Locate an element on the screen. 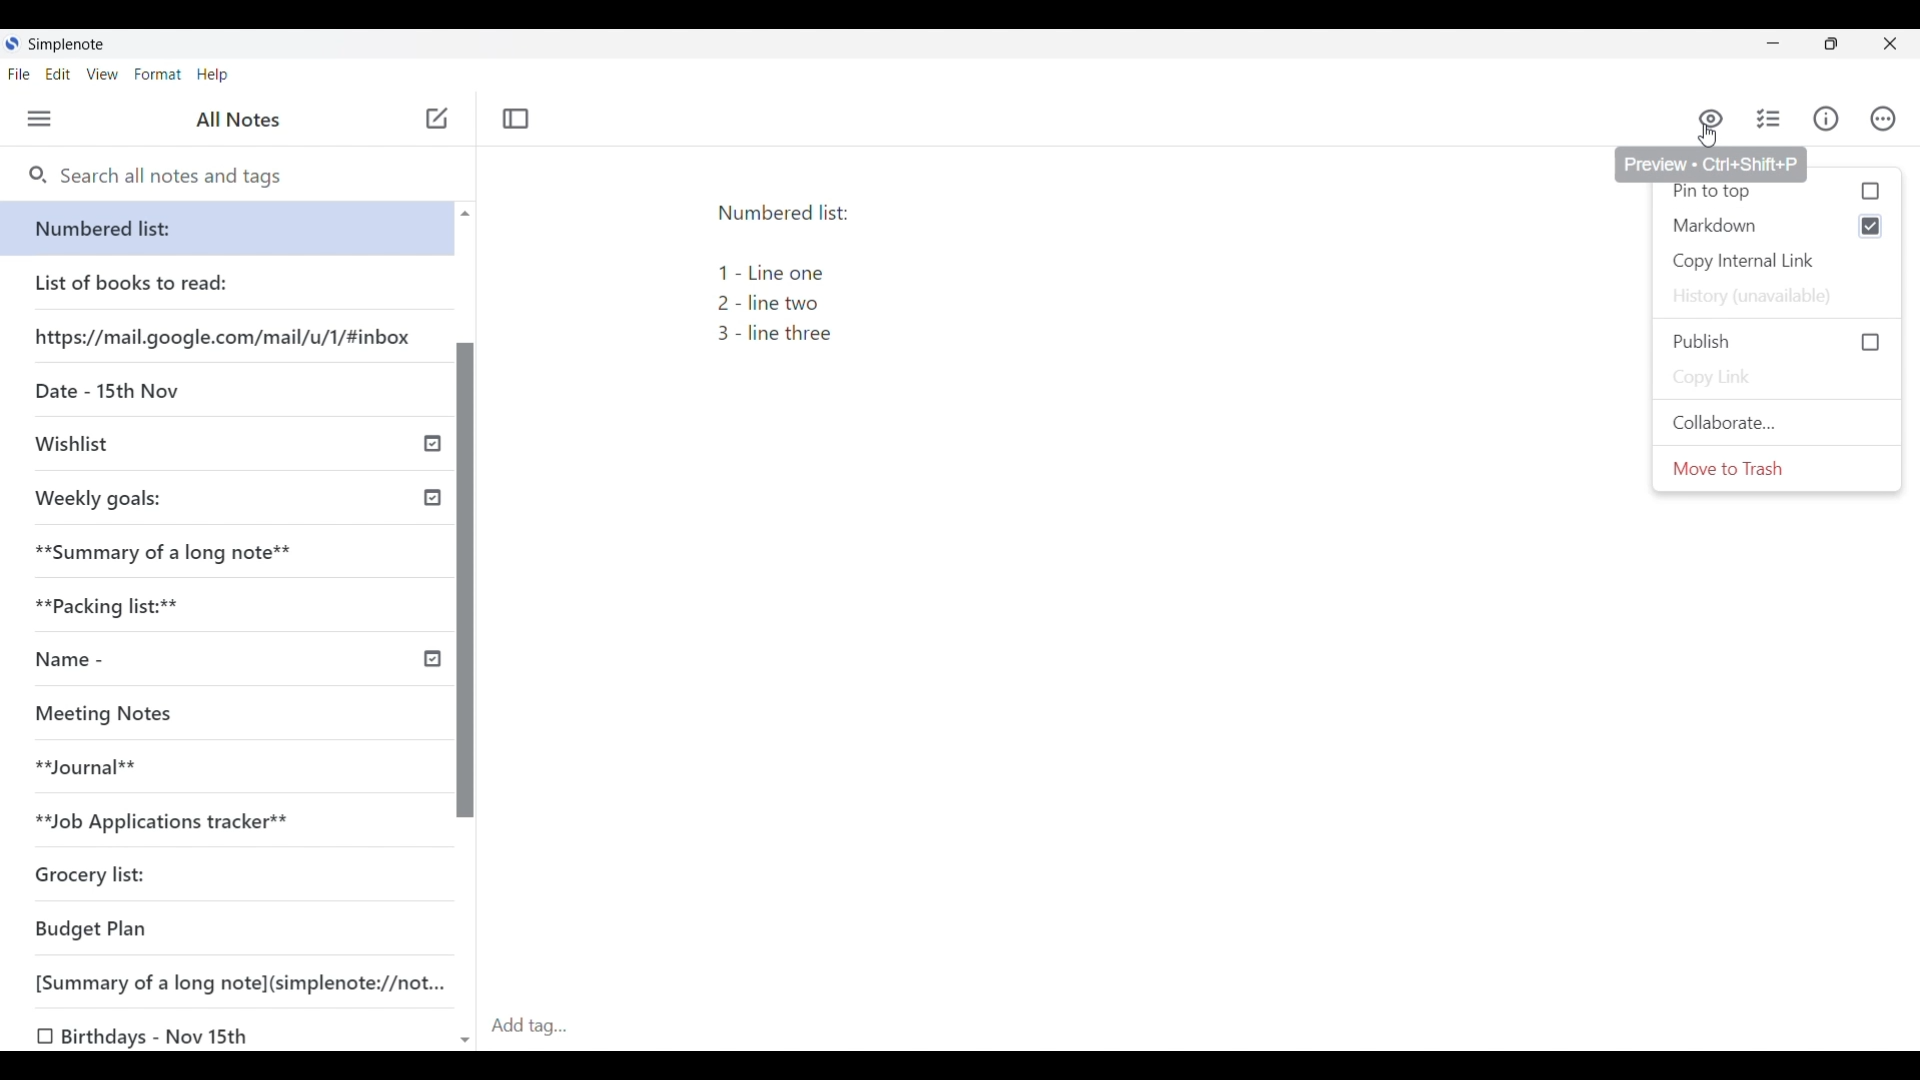 The width and height of the screenshot is (1920, 1080). pin to top is located at coordinates (1720, 194).